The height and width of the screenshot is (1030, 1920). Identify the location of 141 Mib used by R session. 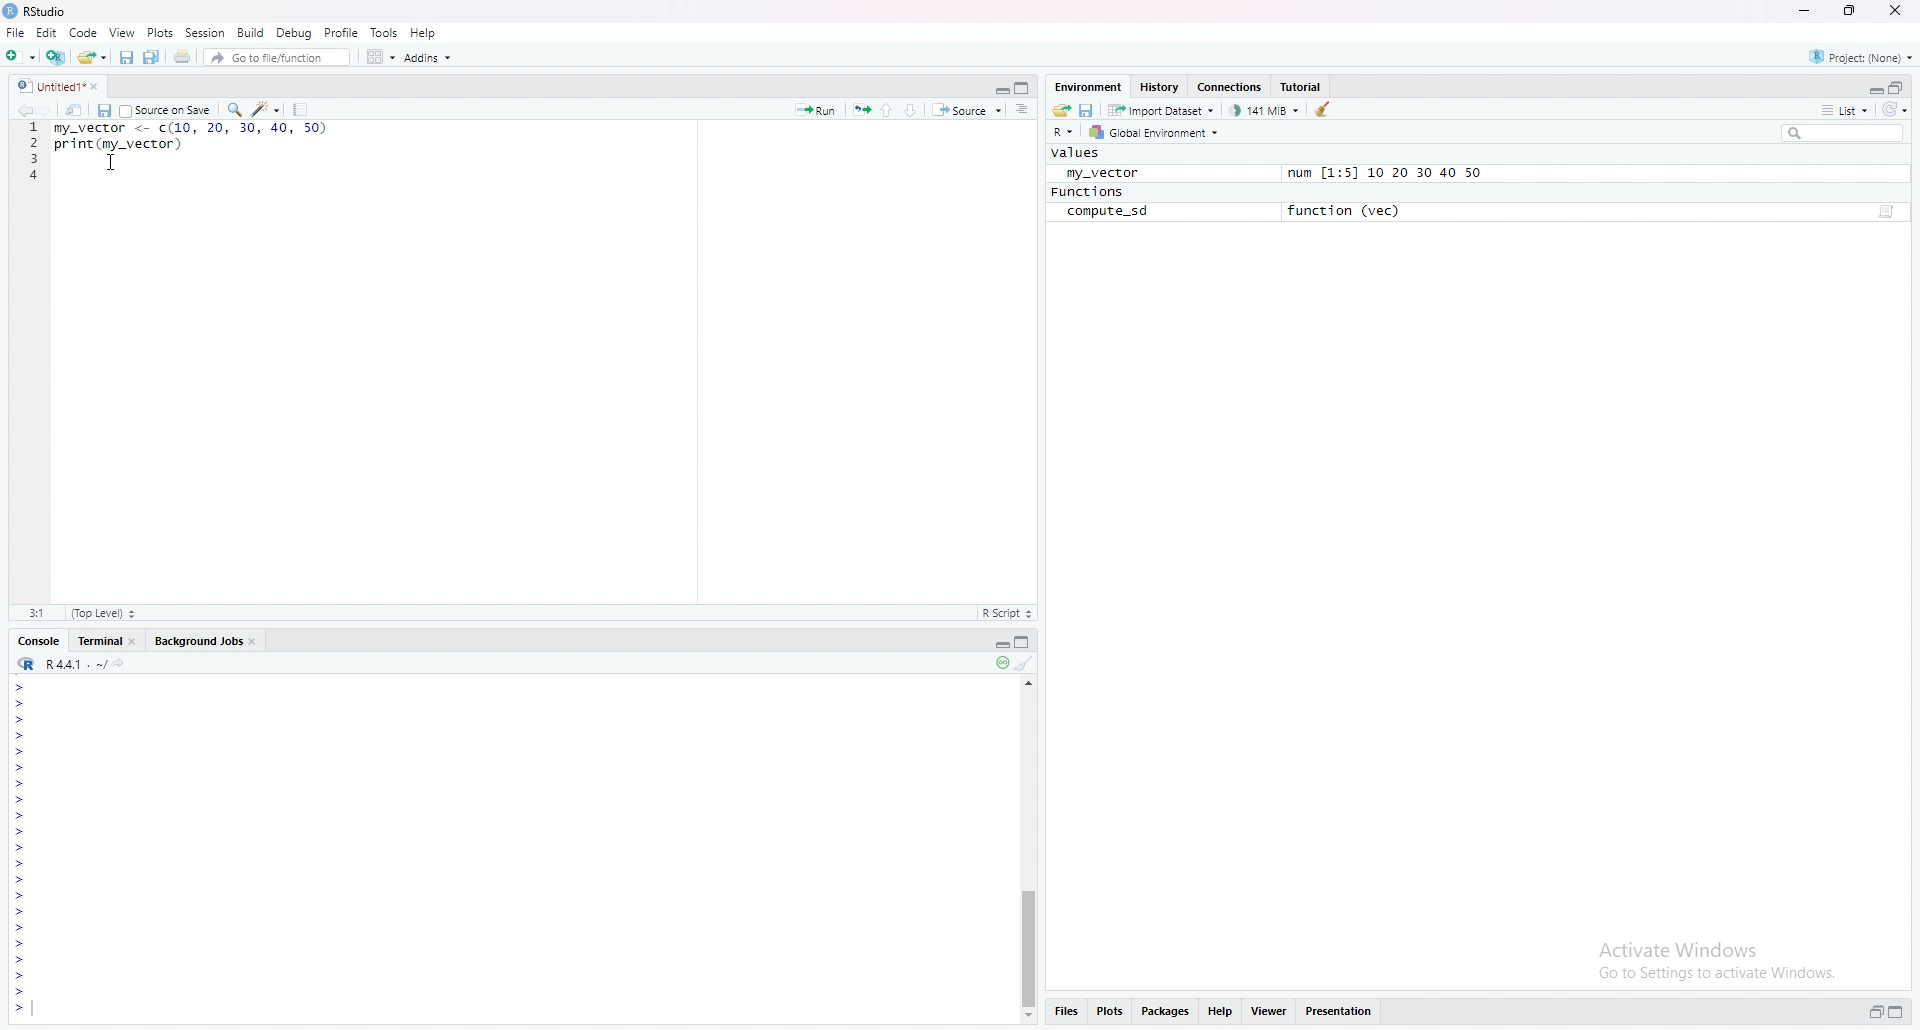
(1266, 109).